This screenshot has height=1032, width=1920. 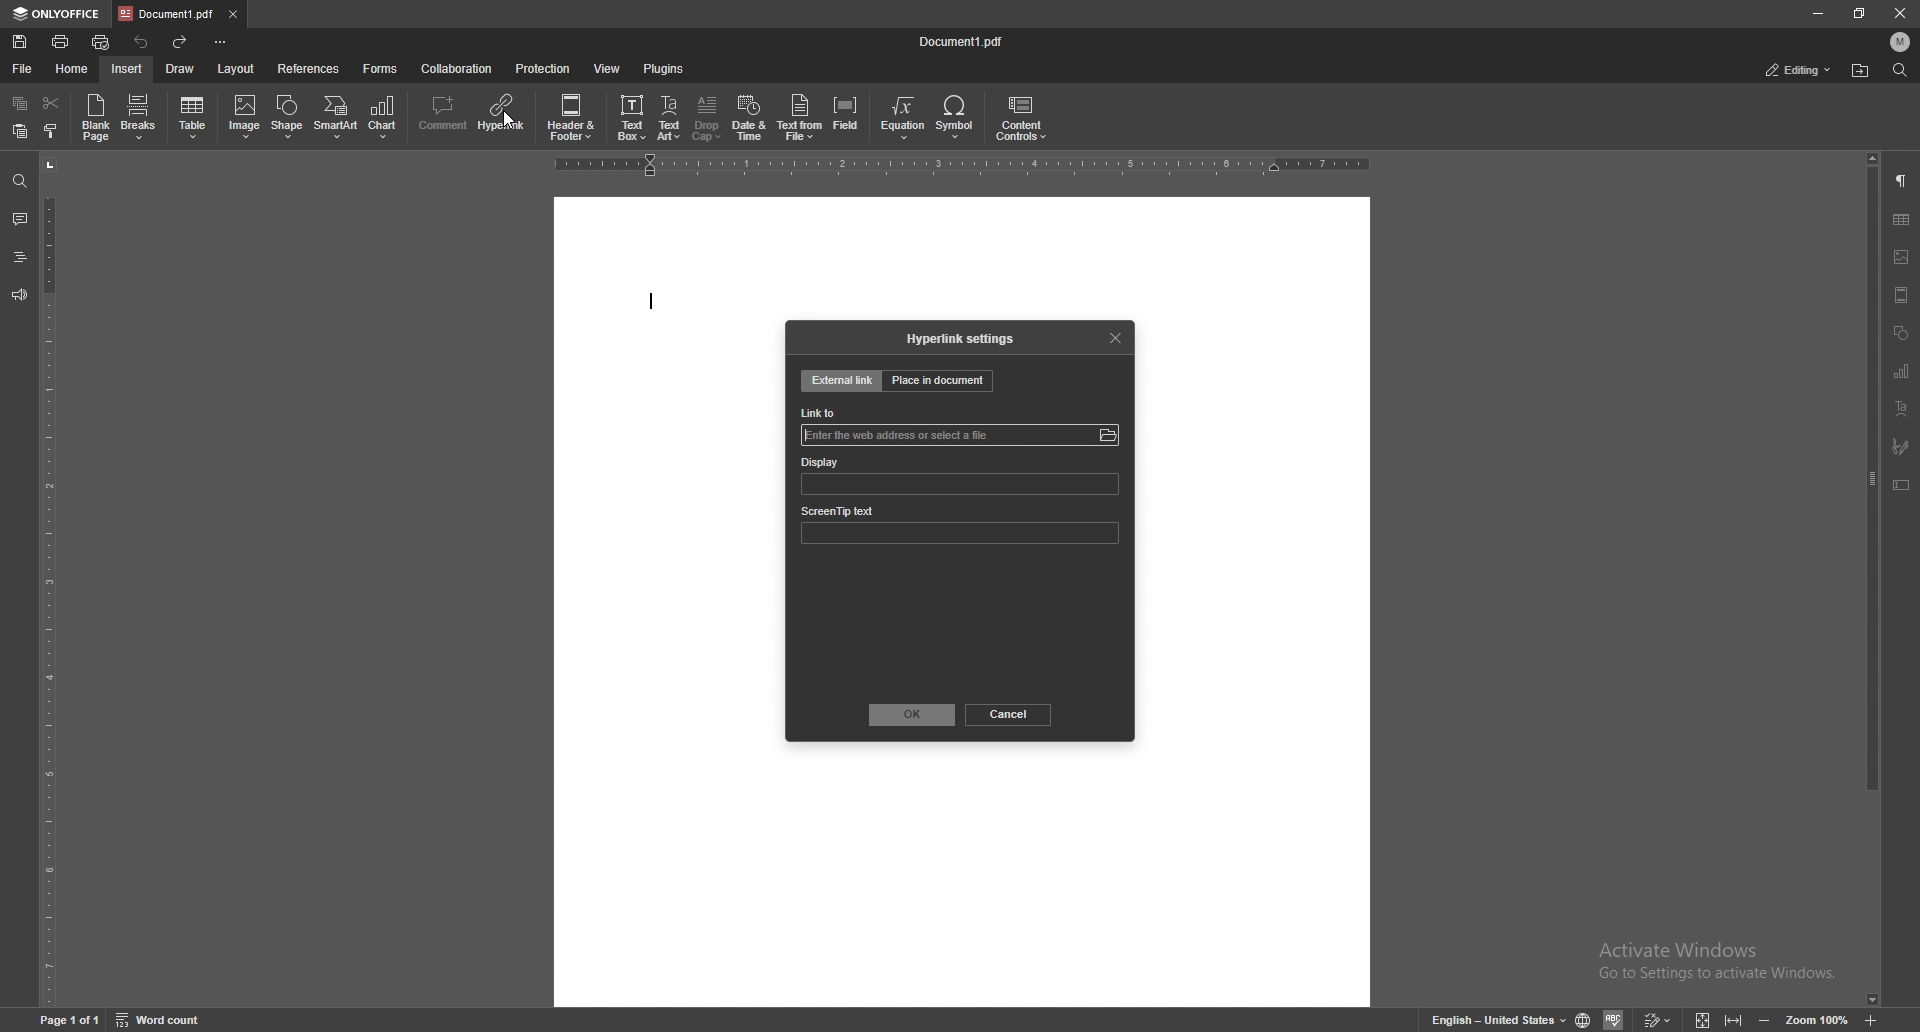 What do you see at coordinates (337, 117) in the screenshot?
I see `smart art` at bounding box center [337, 117].